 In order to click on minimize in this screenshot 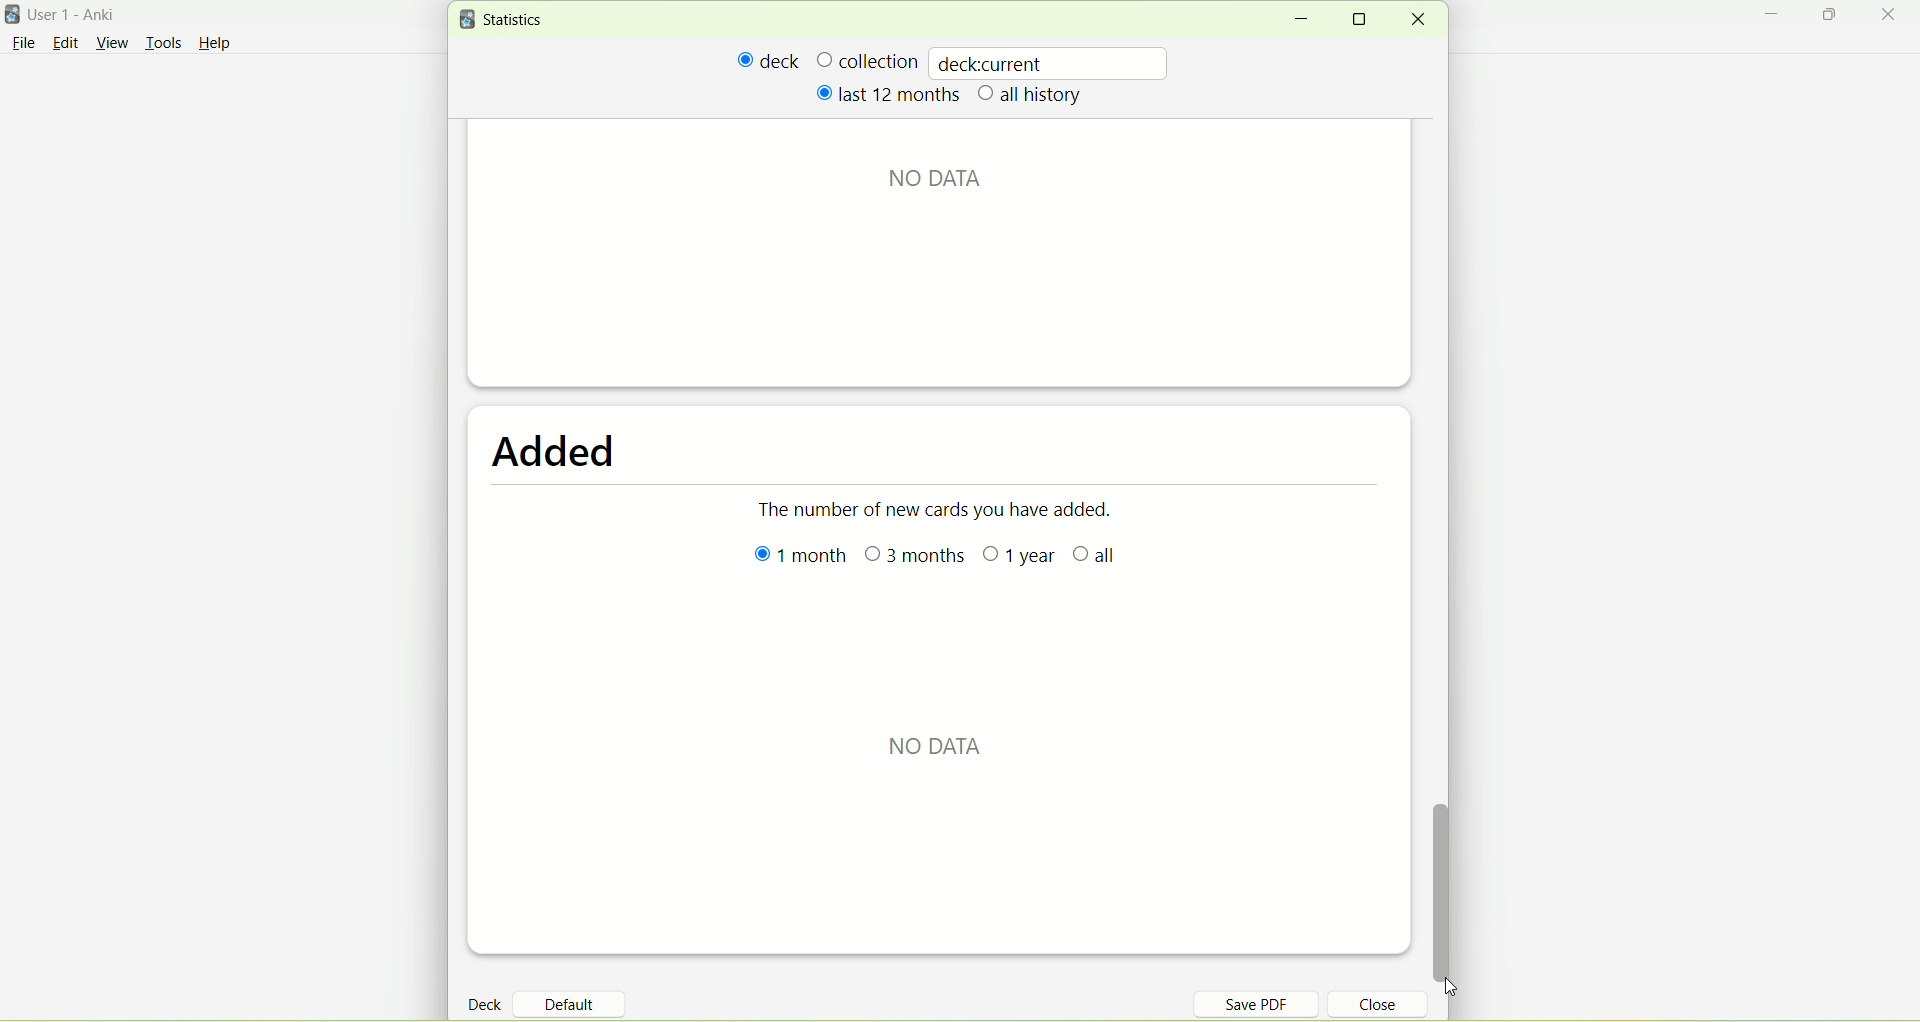, I will do `click(1300, 20)`.